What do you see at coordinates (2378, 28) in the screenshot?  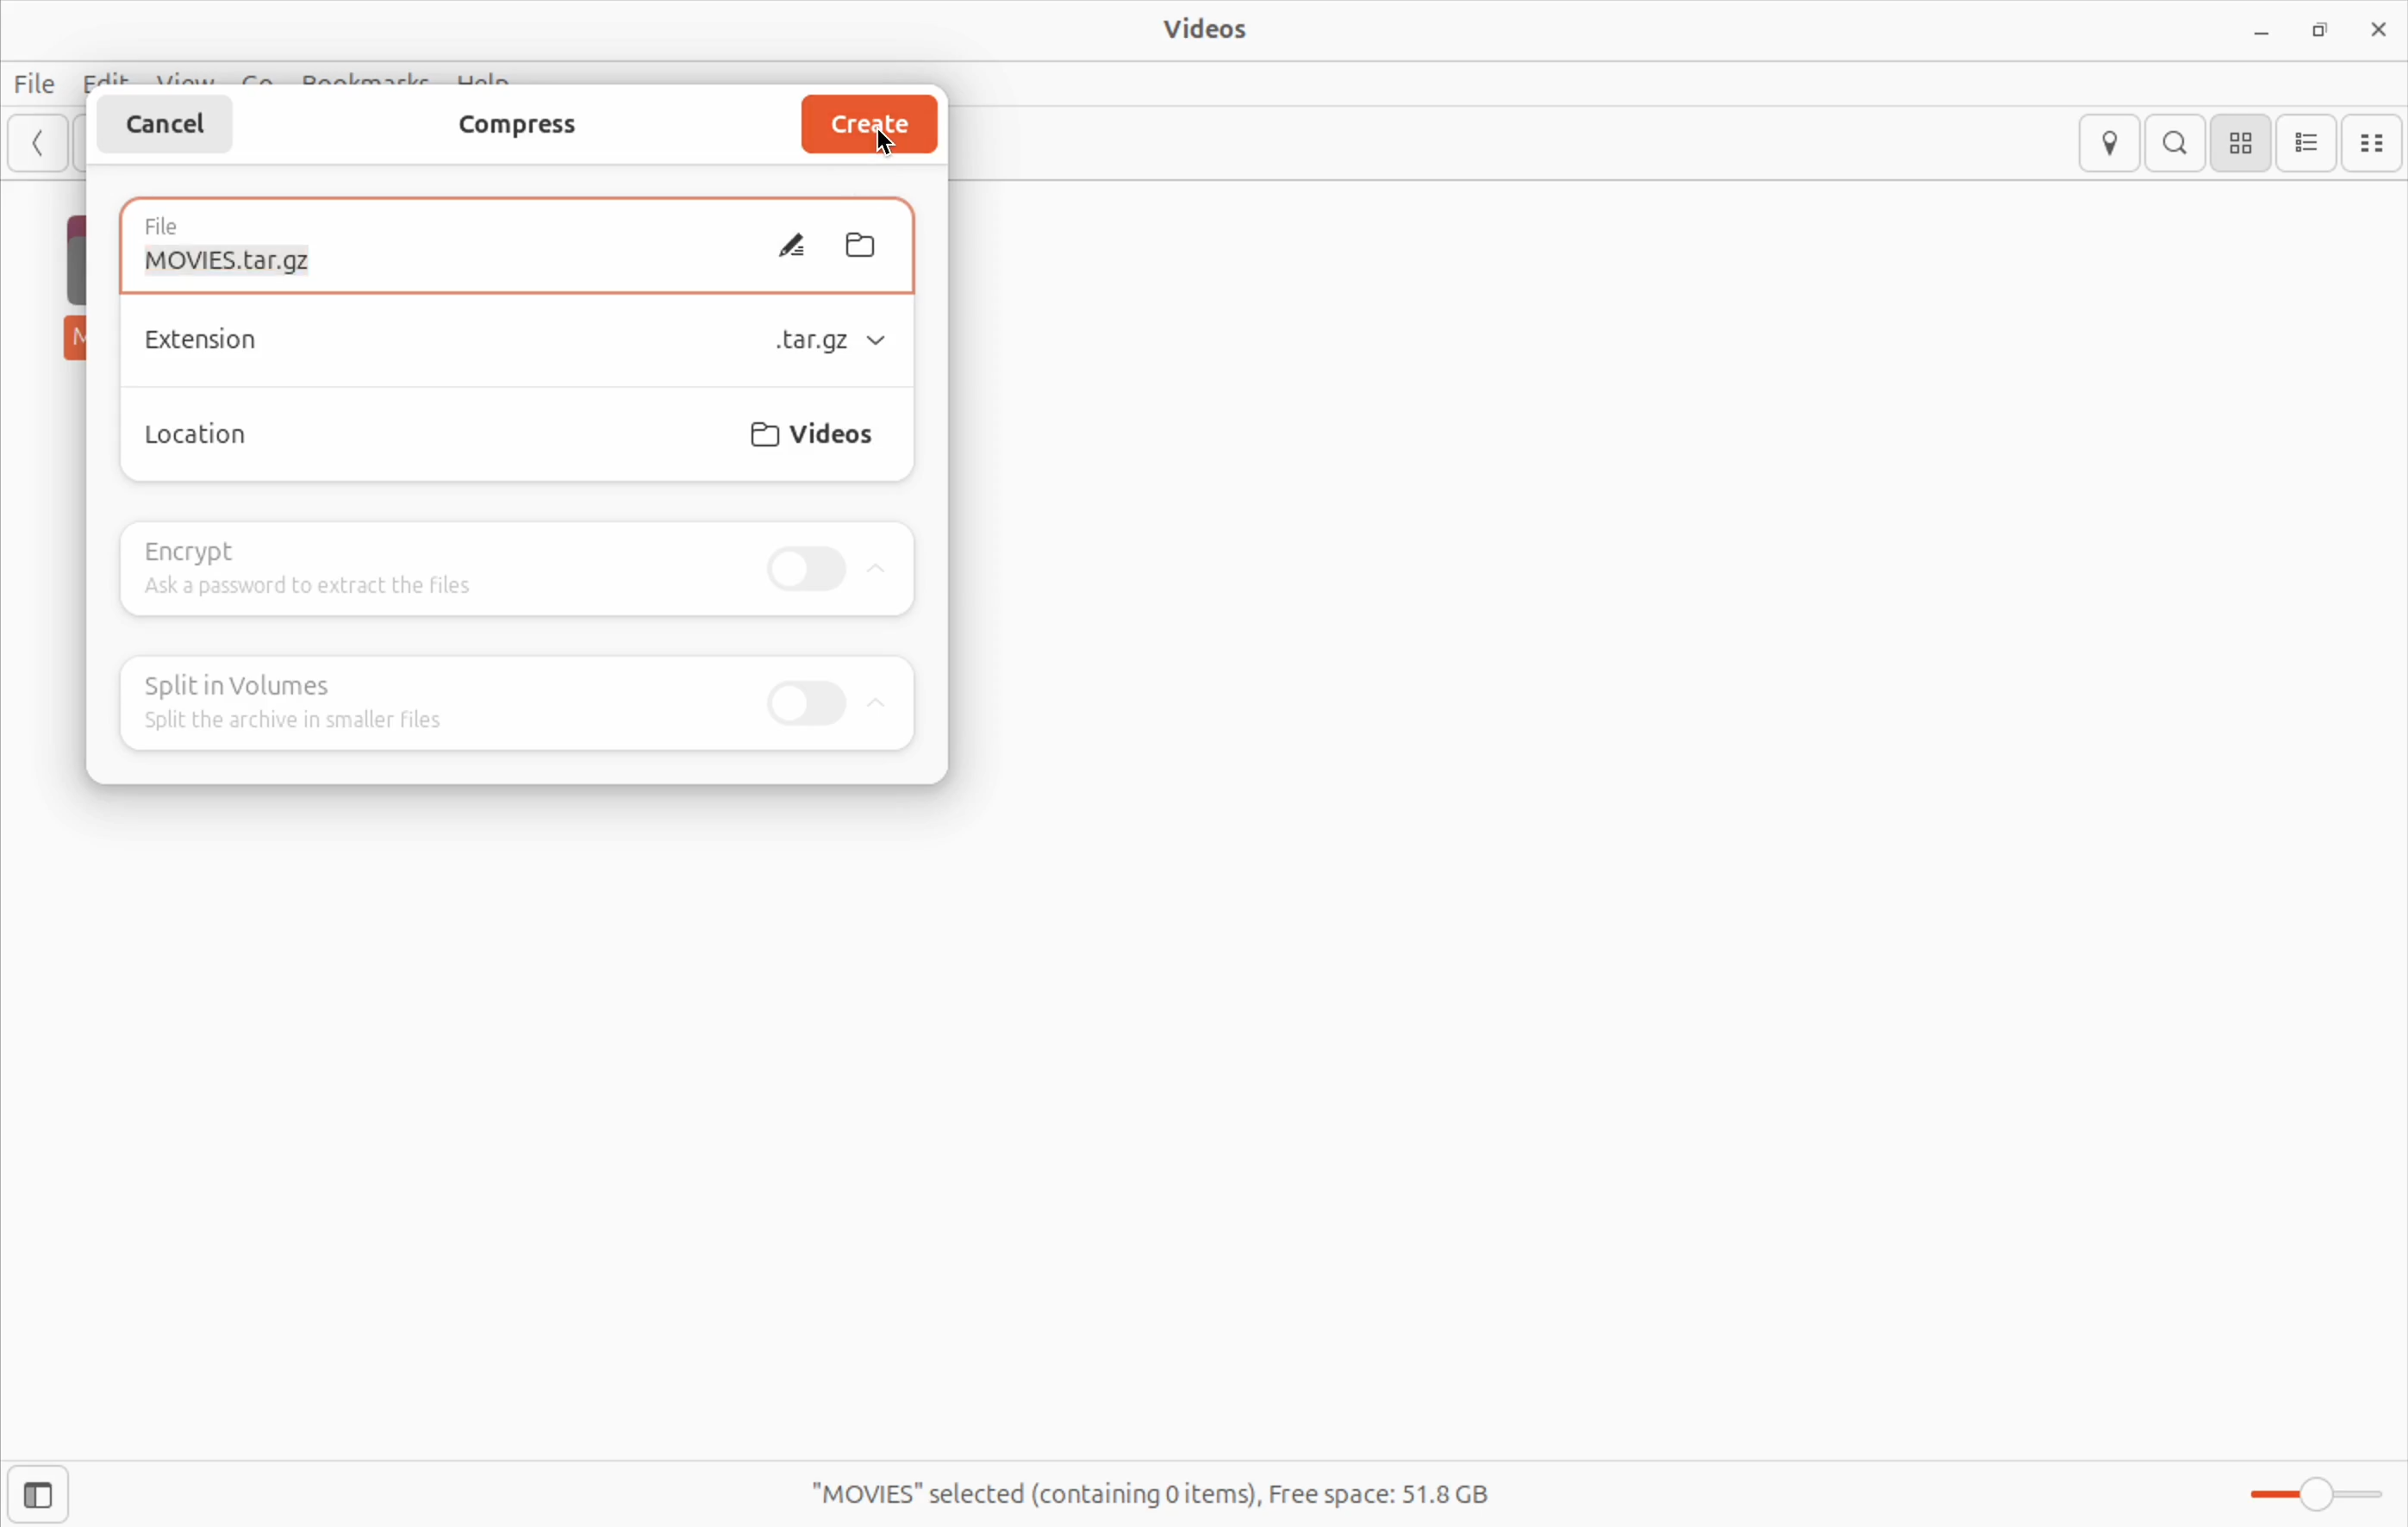 I see `close` at bounding box center [2378, 28].